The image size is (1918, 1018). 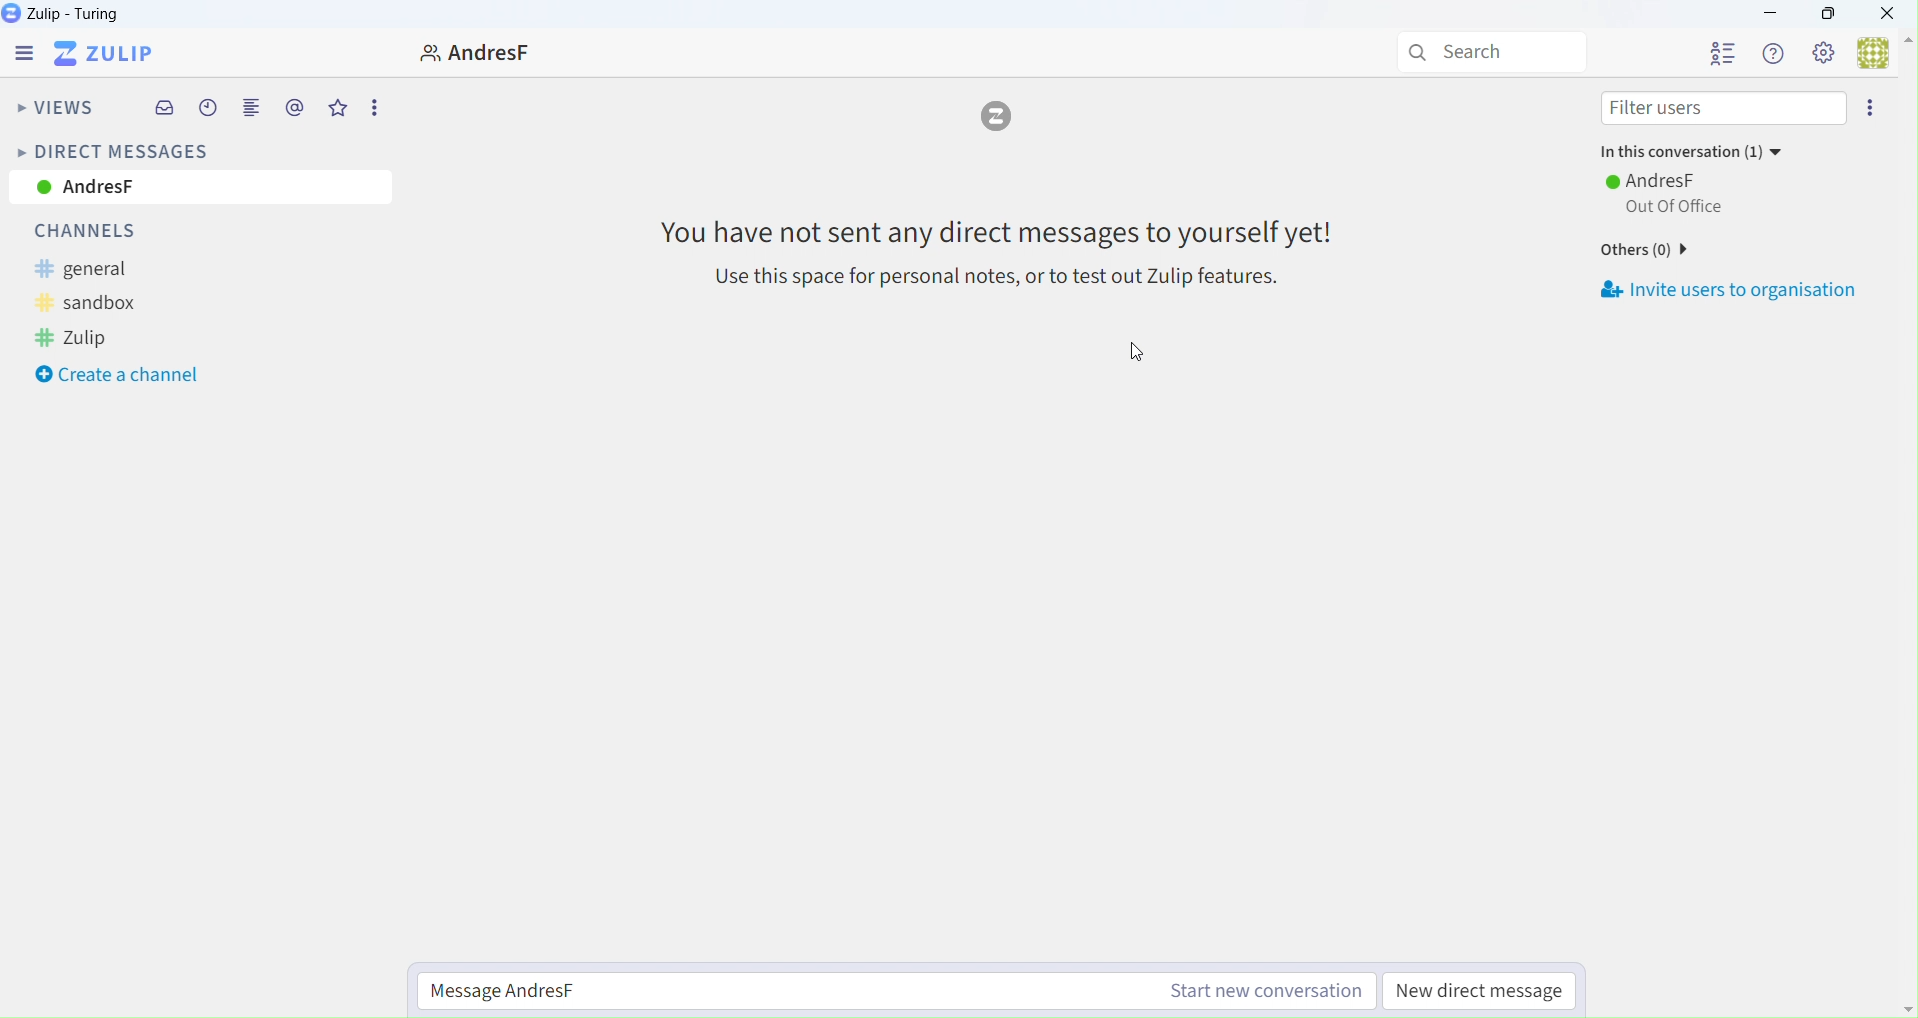 I want to click on AndresF, so click(x=1675, y=180).